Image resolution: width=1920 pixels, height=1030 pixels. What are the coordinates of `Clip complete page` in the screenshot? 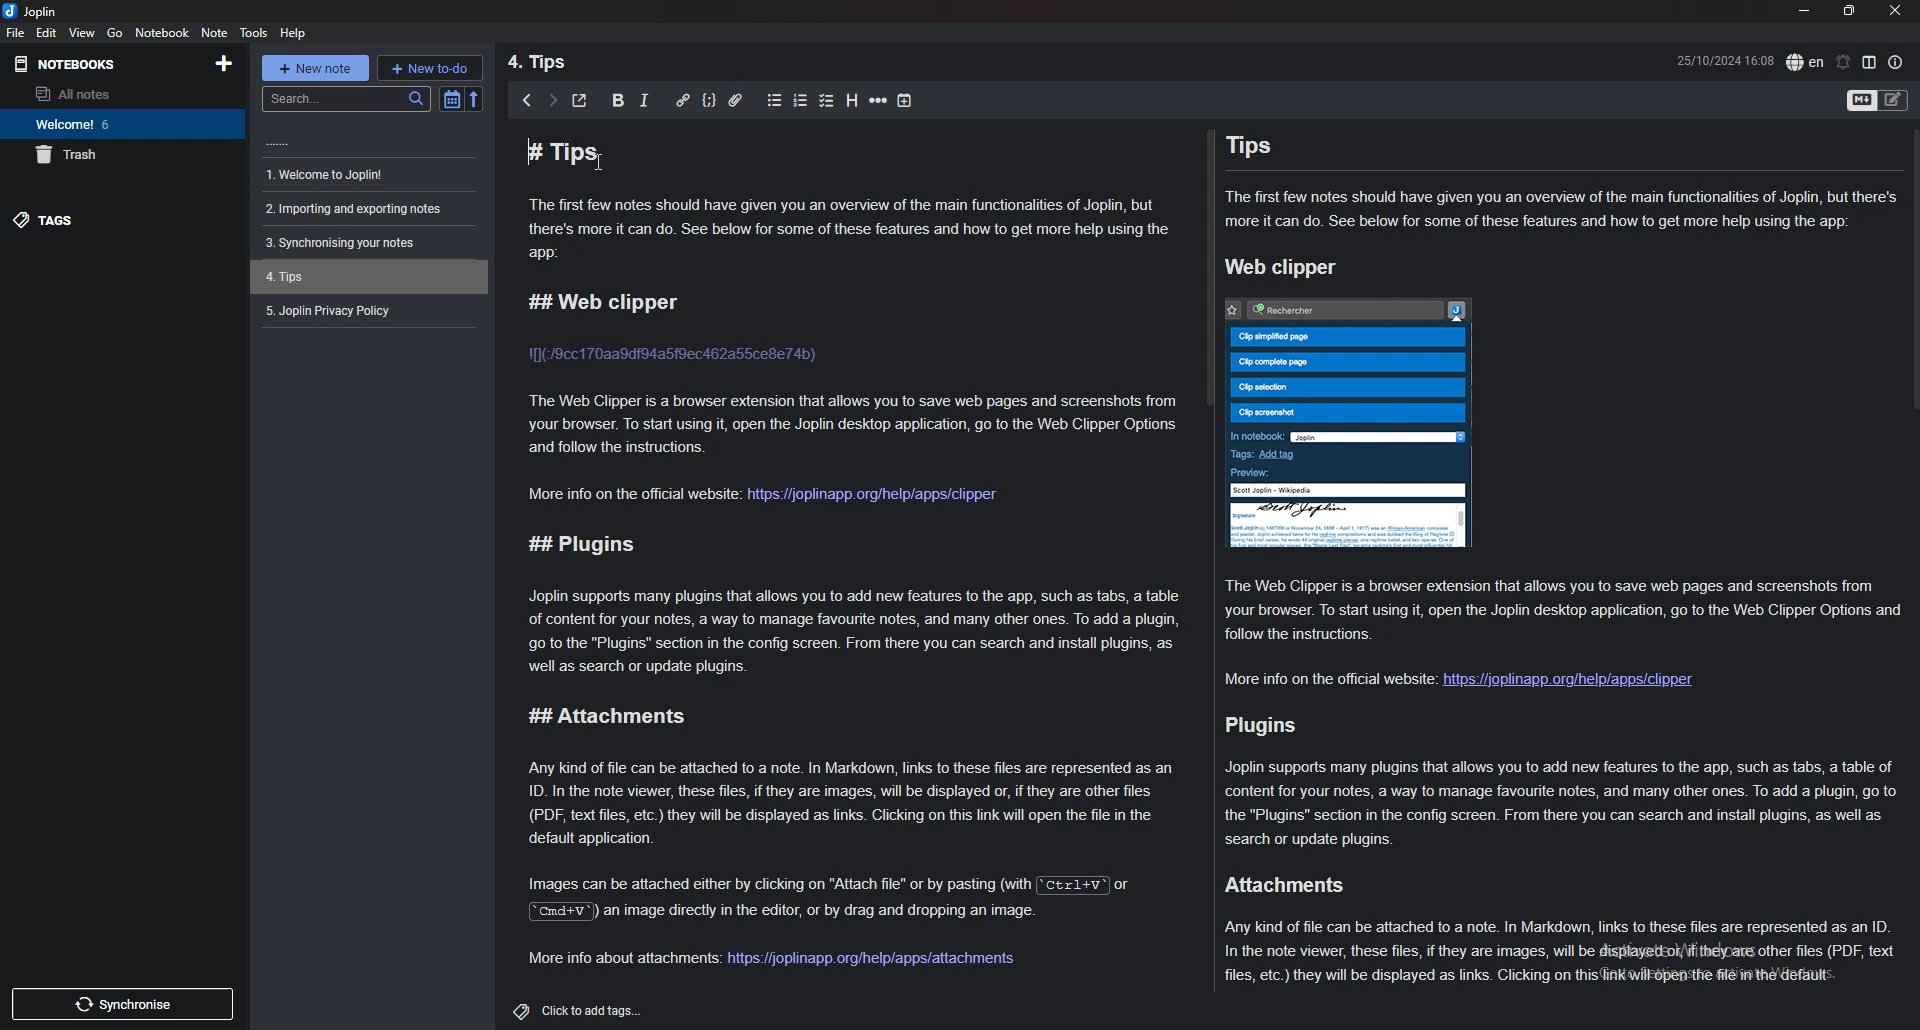 It's located at (1352, 363).